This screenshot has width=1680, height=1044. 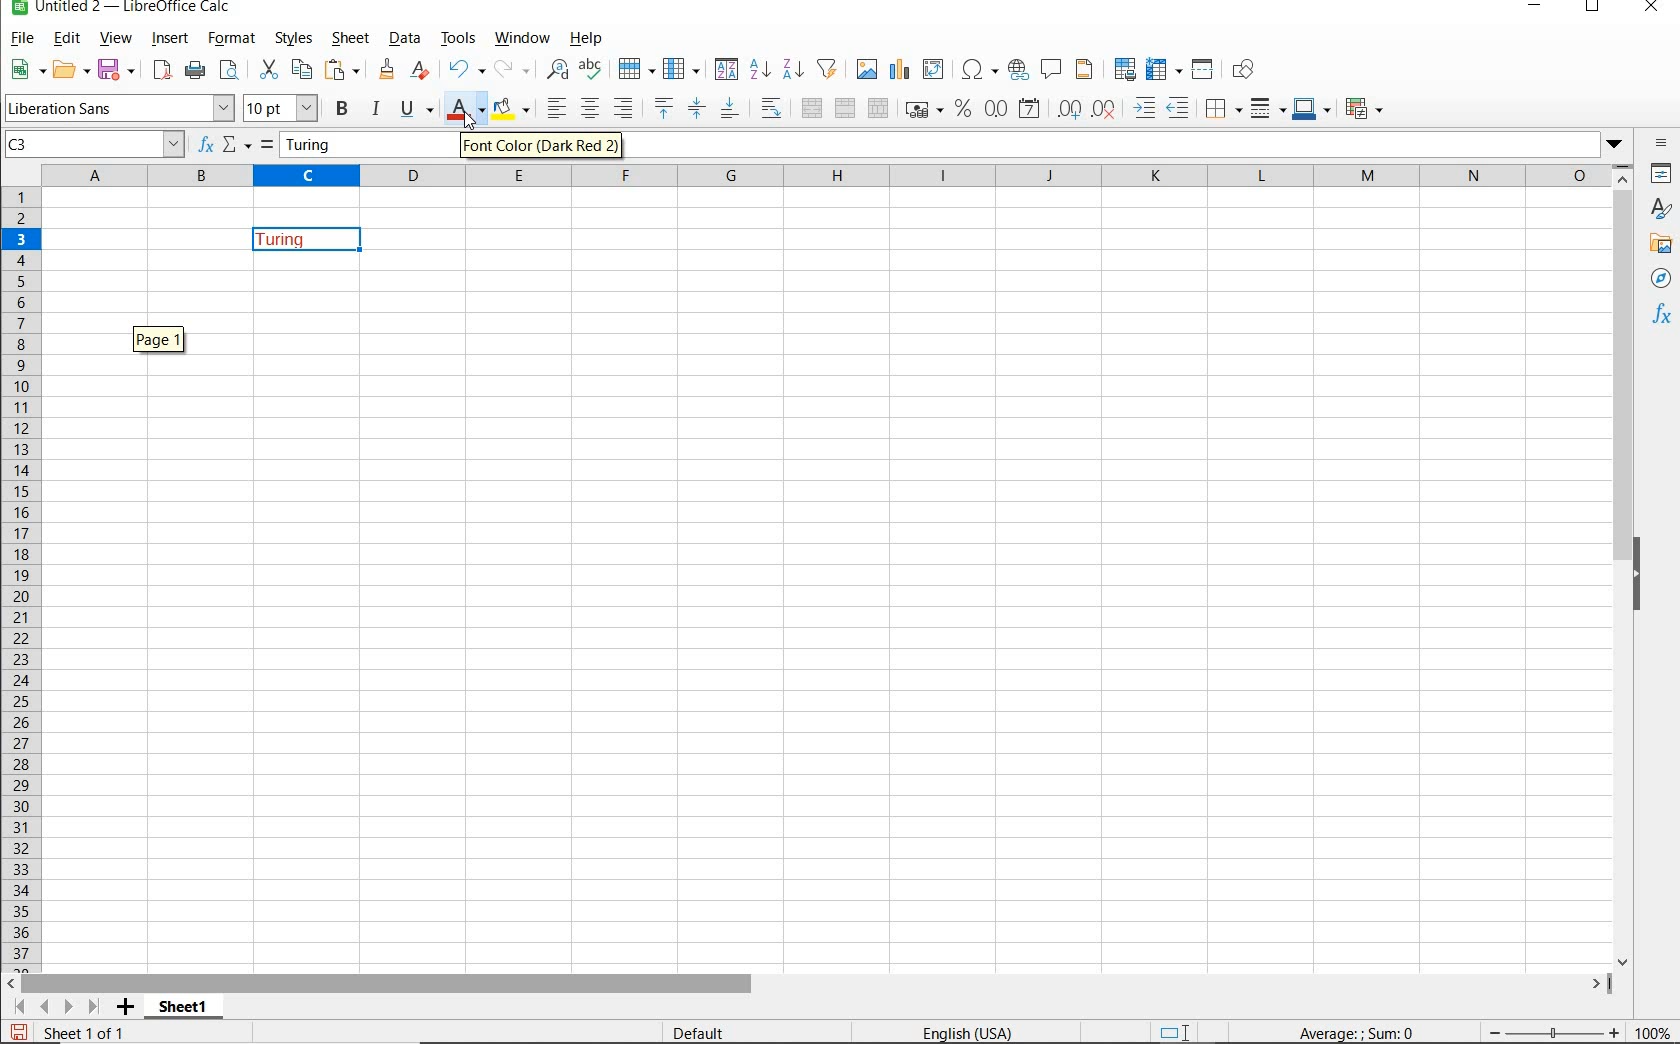 I want to click on BOLD, so click(x=345, y=107).